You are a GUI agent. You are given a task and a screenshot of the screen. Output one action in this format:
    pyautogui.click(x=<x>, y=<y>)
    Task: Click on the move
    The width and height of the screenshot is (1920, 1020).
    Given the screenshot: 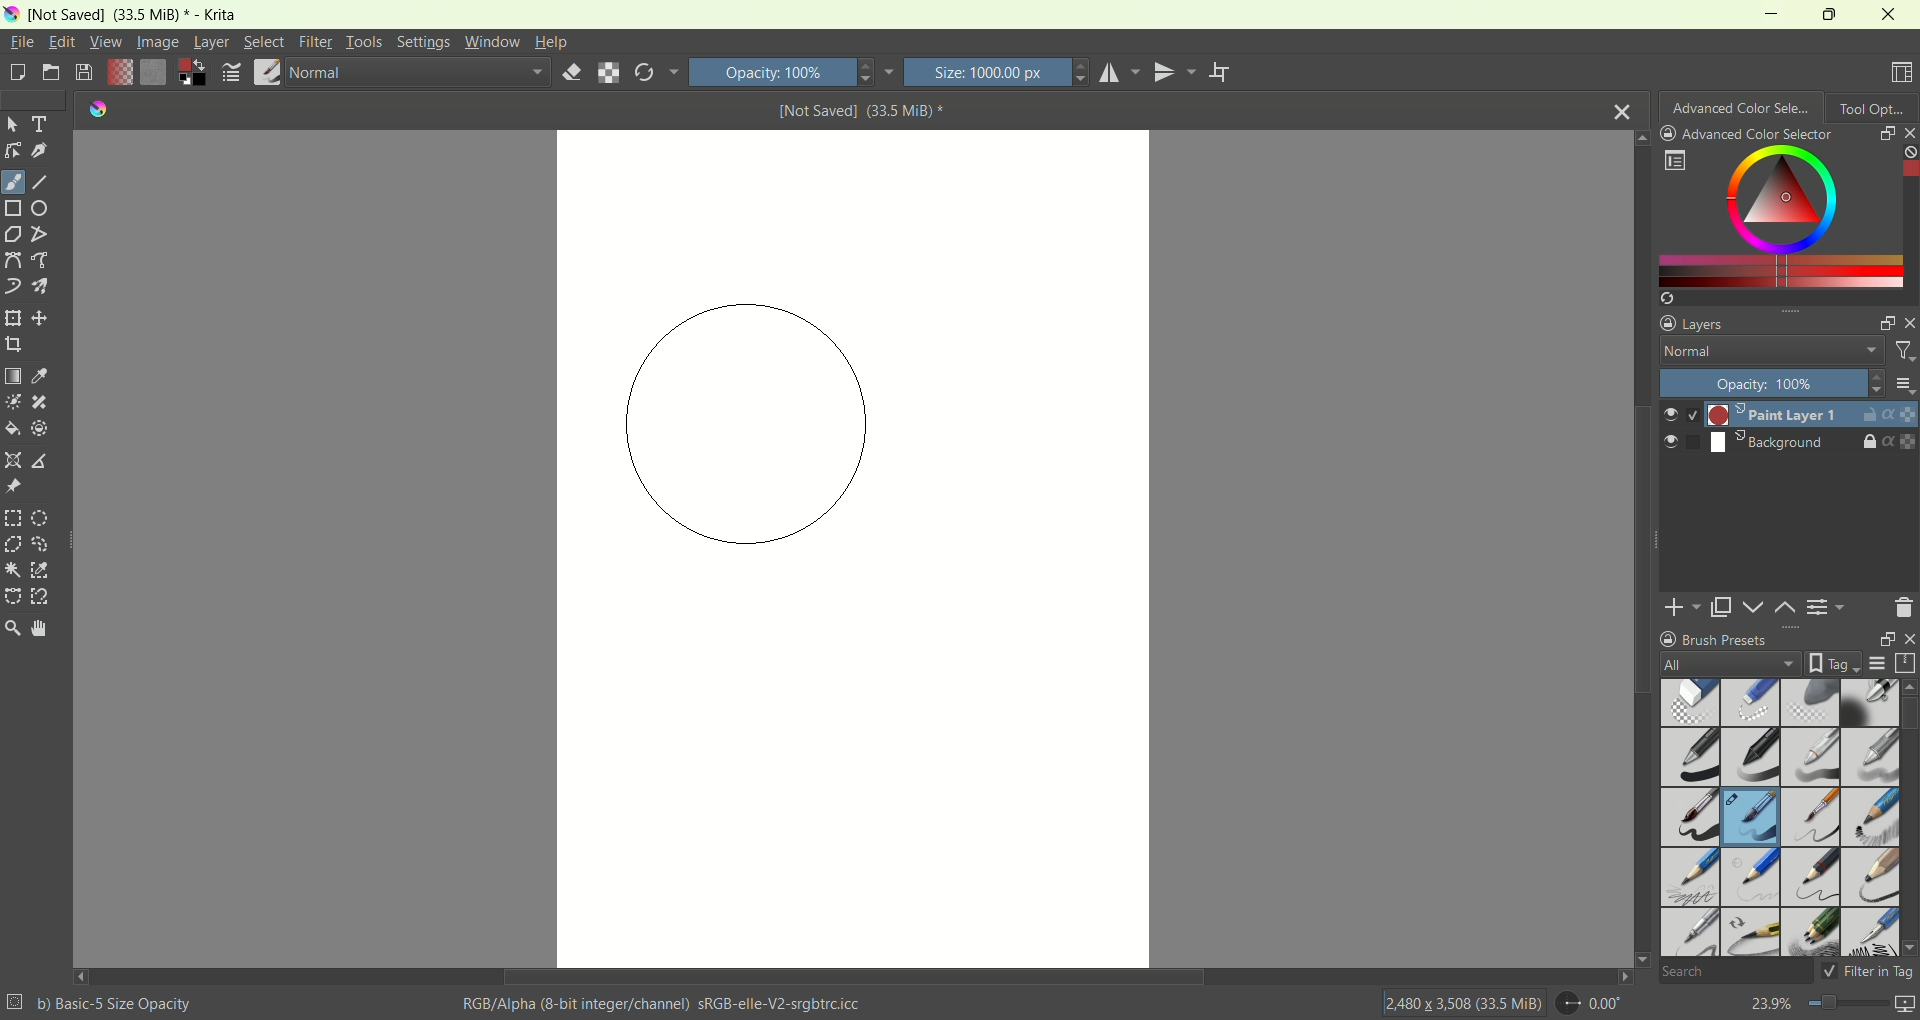 What is the action you would take?
    pyautogui.click(x=40, y=318)
    